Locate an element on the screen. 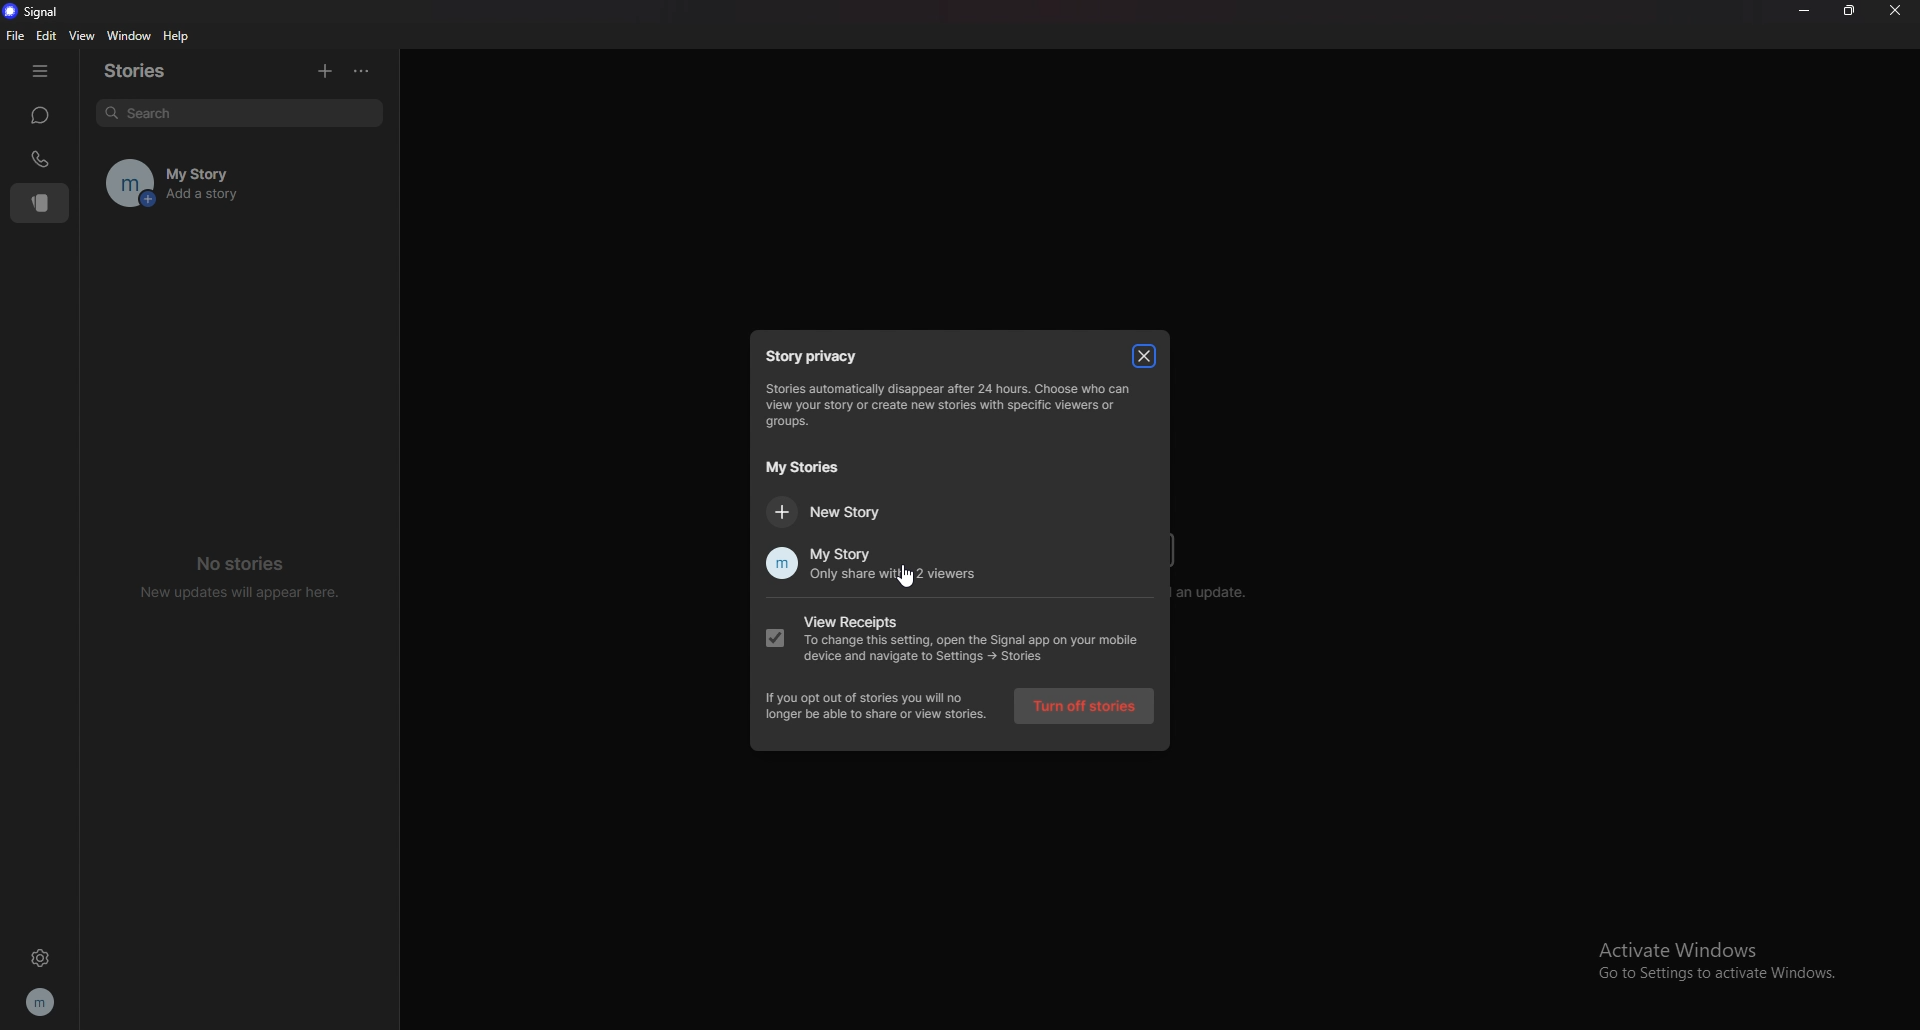 Image resolution: width=1920 pixels, height=1030 pixels. resize is located at coordinates (1849, 11).